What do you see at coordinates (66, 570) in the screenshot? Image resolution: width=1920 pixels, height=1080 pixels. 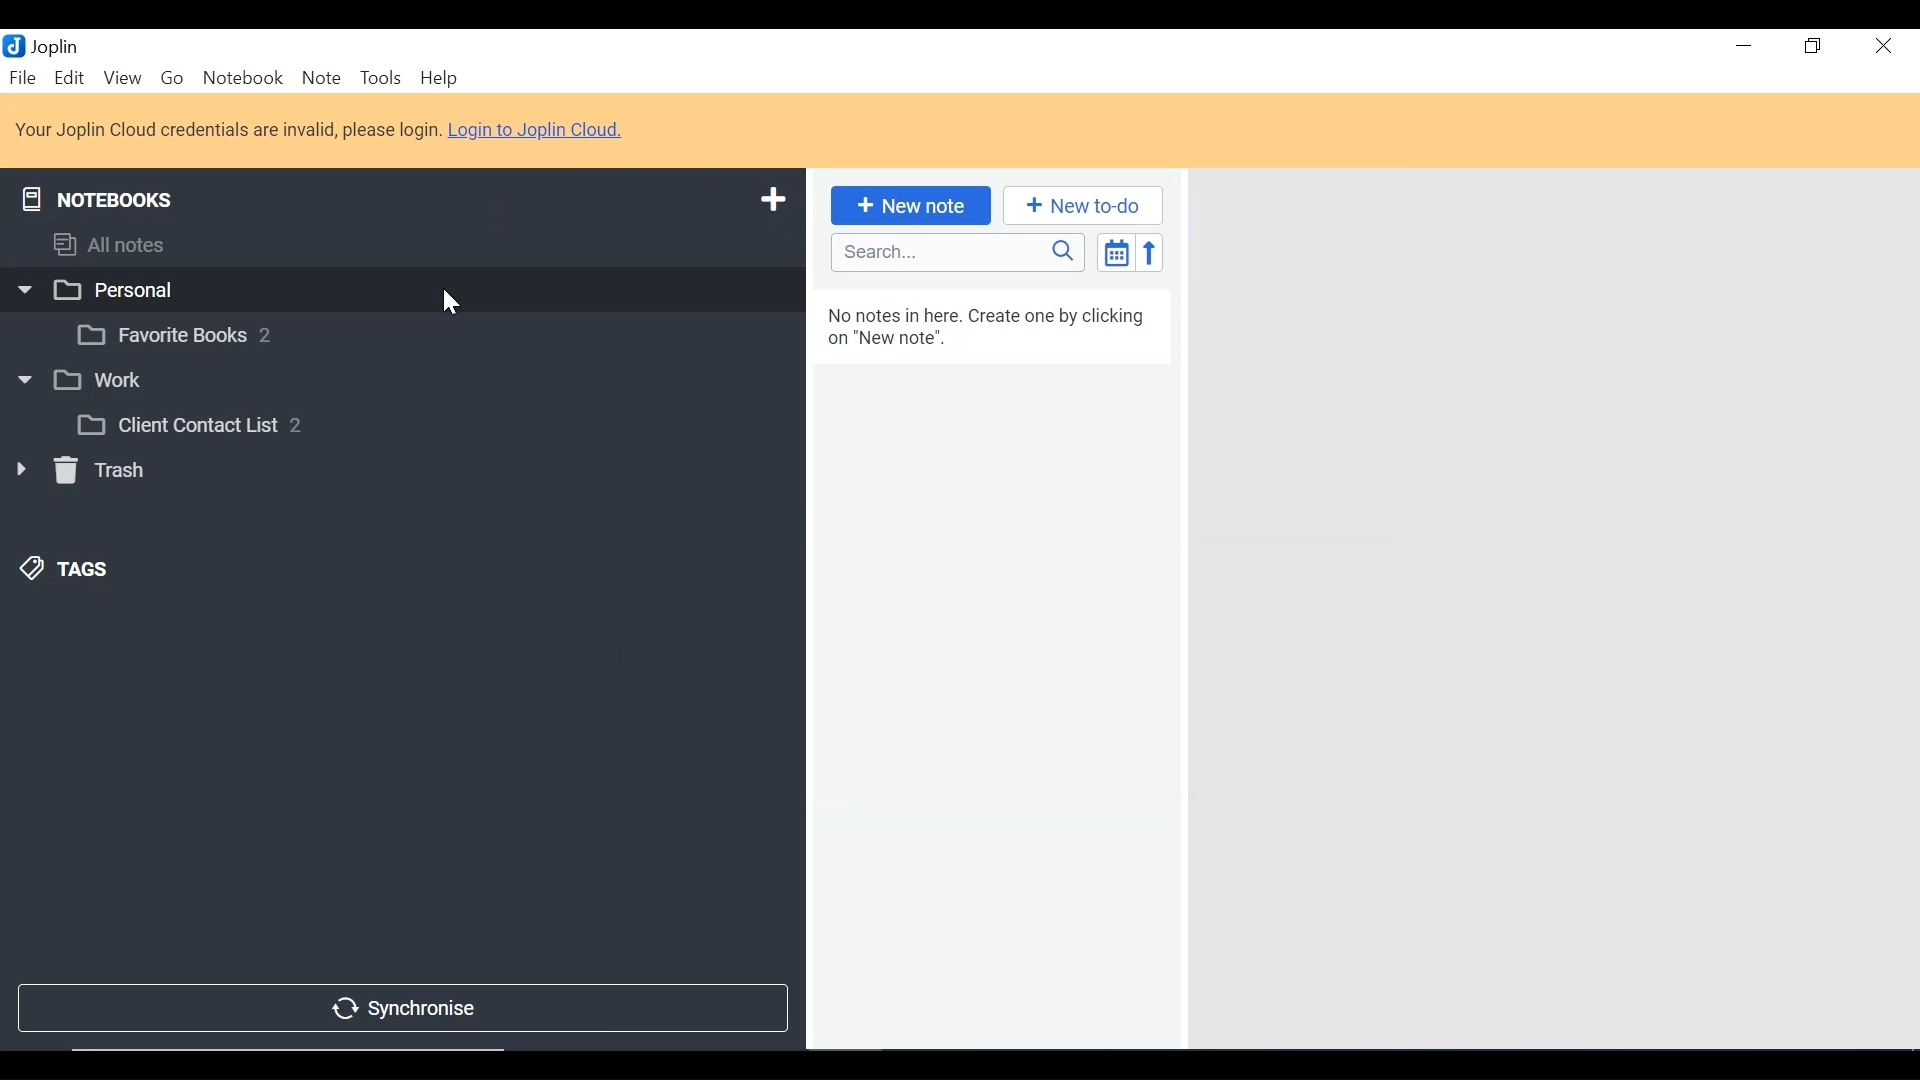 I see `Tags` at bounding box center [66, 570].